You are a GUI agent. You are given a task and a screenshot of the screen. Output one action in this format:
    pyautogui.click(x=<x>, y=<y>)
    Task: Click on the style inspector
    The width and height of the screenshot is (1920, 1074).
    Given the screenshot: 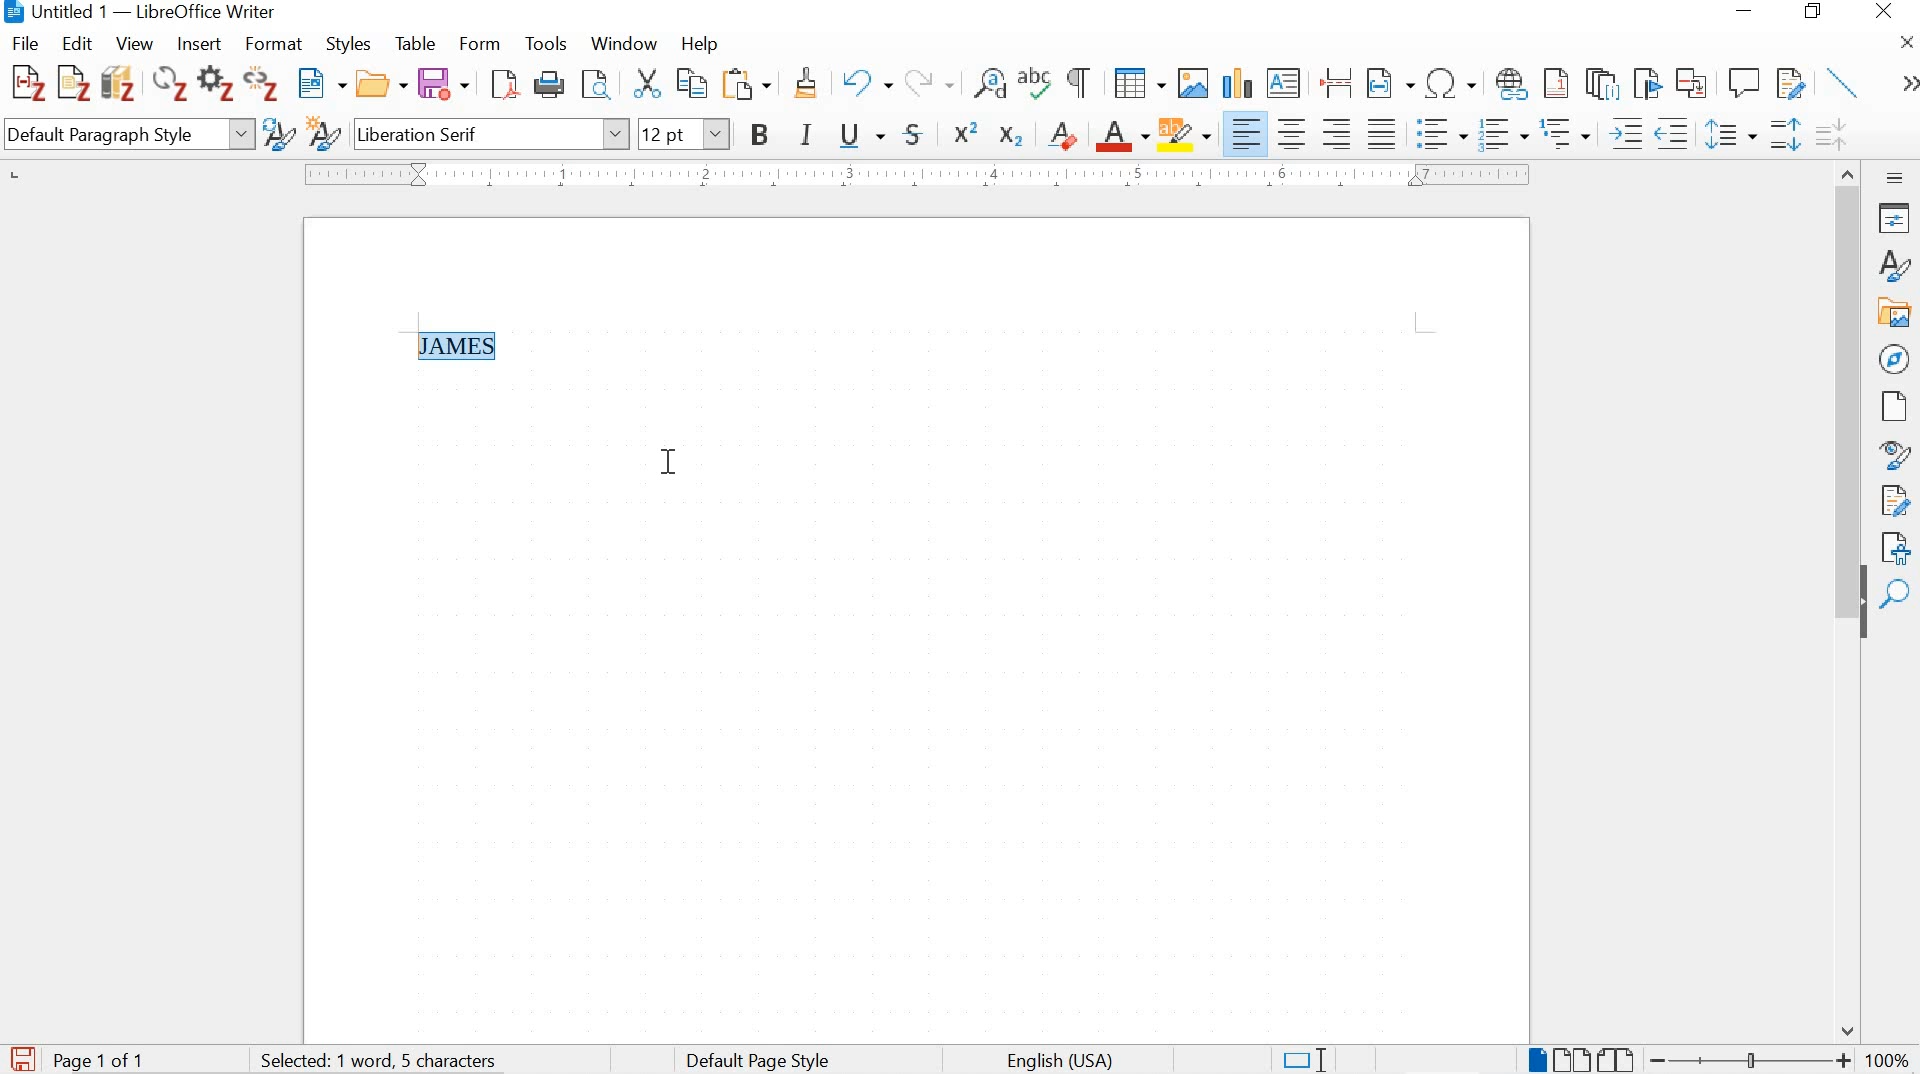 What is the action you would take?
    pyautogui.click(x=1895, y=456)
    